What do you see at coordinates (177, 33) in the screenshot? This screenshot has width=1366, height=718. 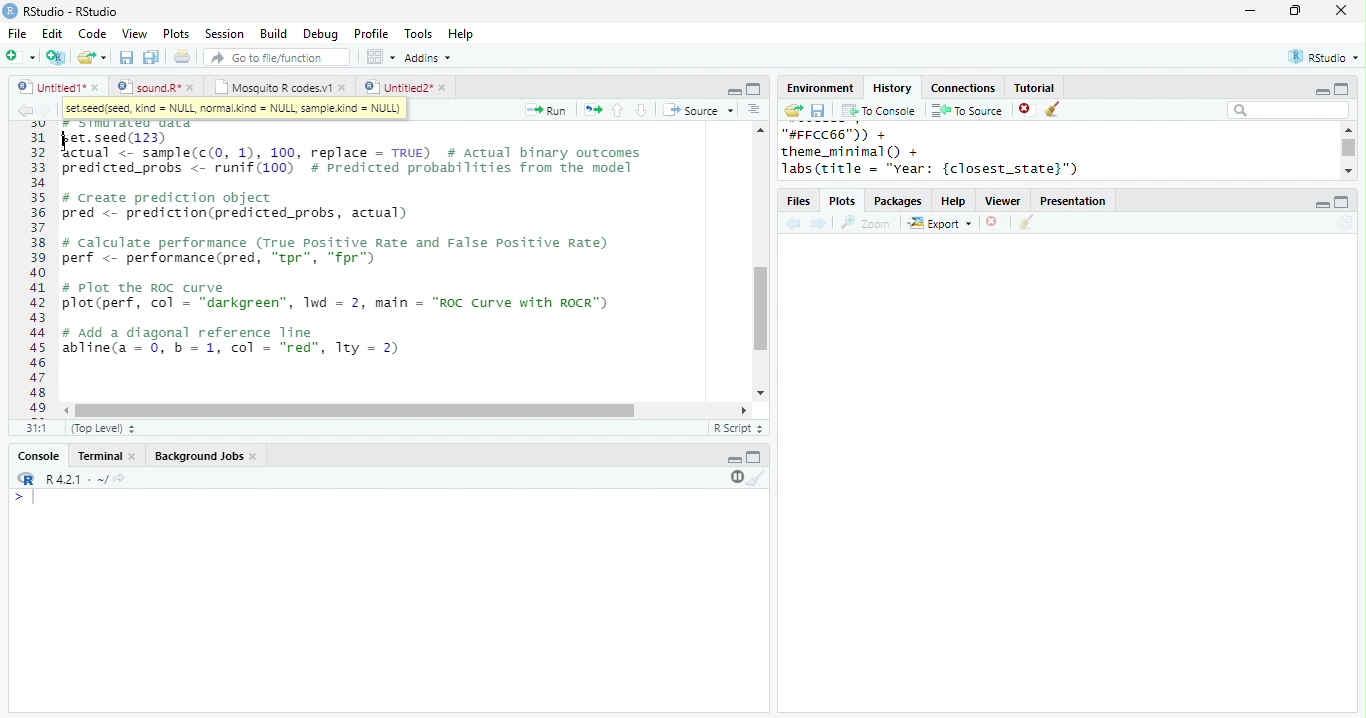 I see `Plots` at bounding box center [177, 33].